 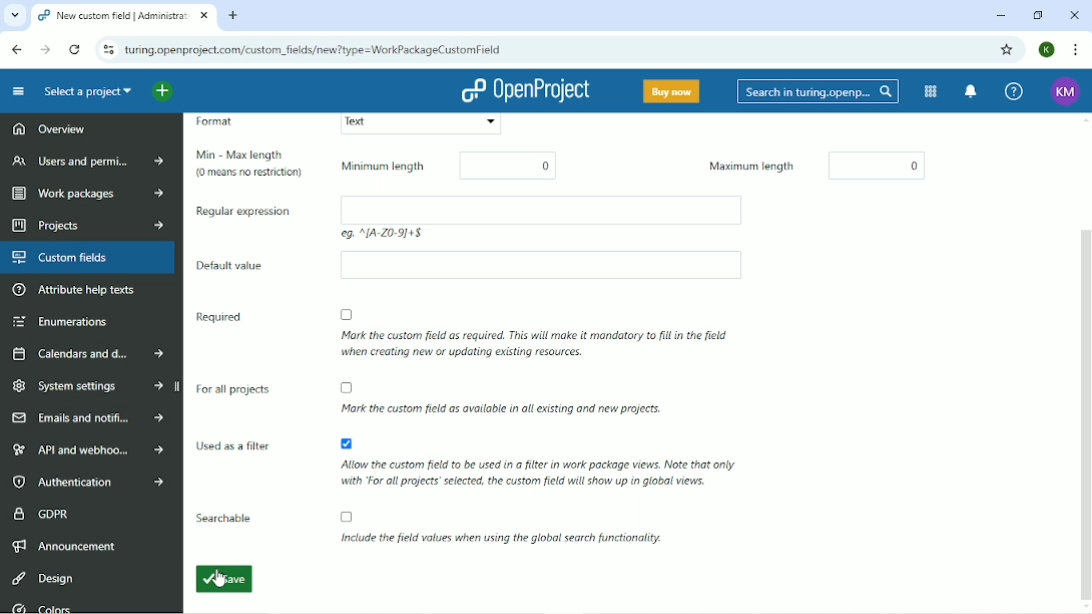 I want to click on Attribute help texts, so click(x=77, y=291).